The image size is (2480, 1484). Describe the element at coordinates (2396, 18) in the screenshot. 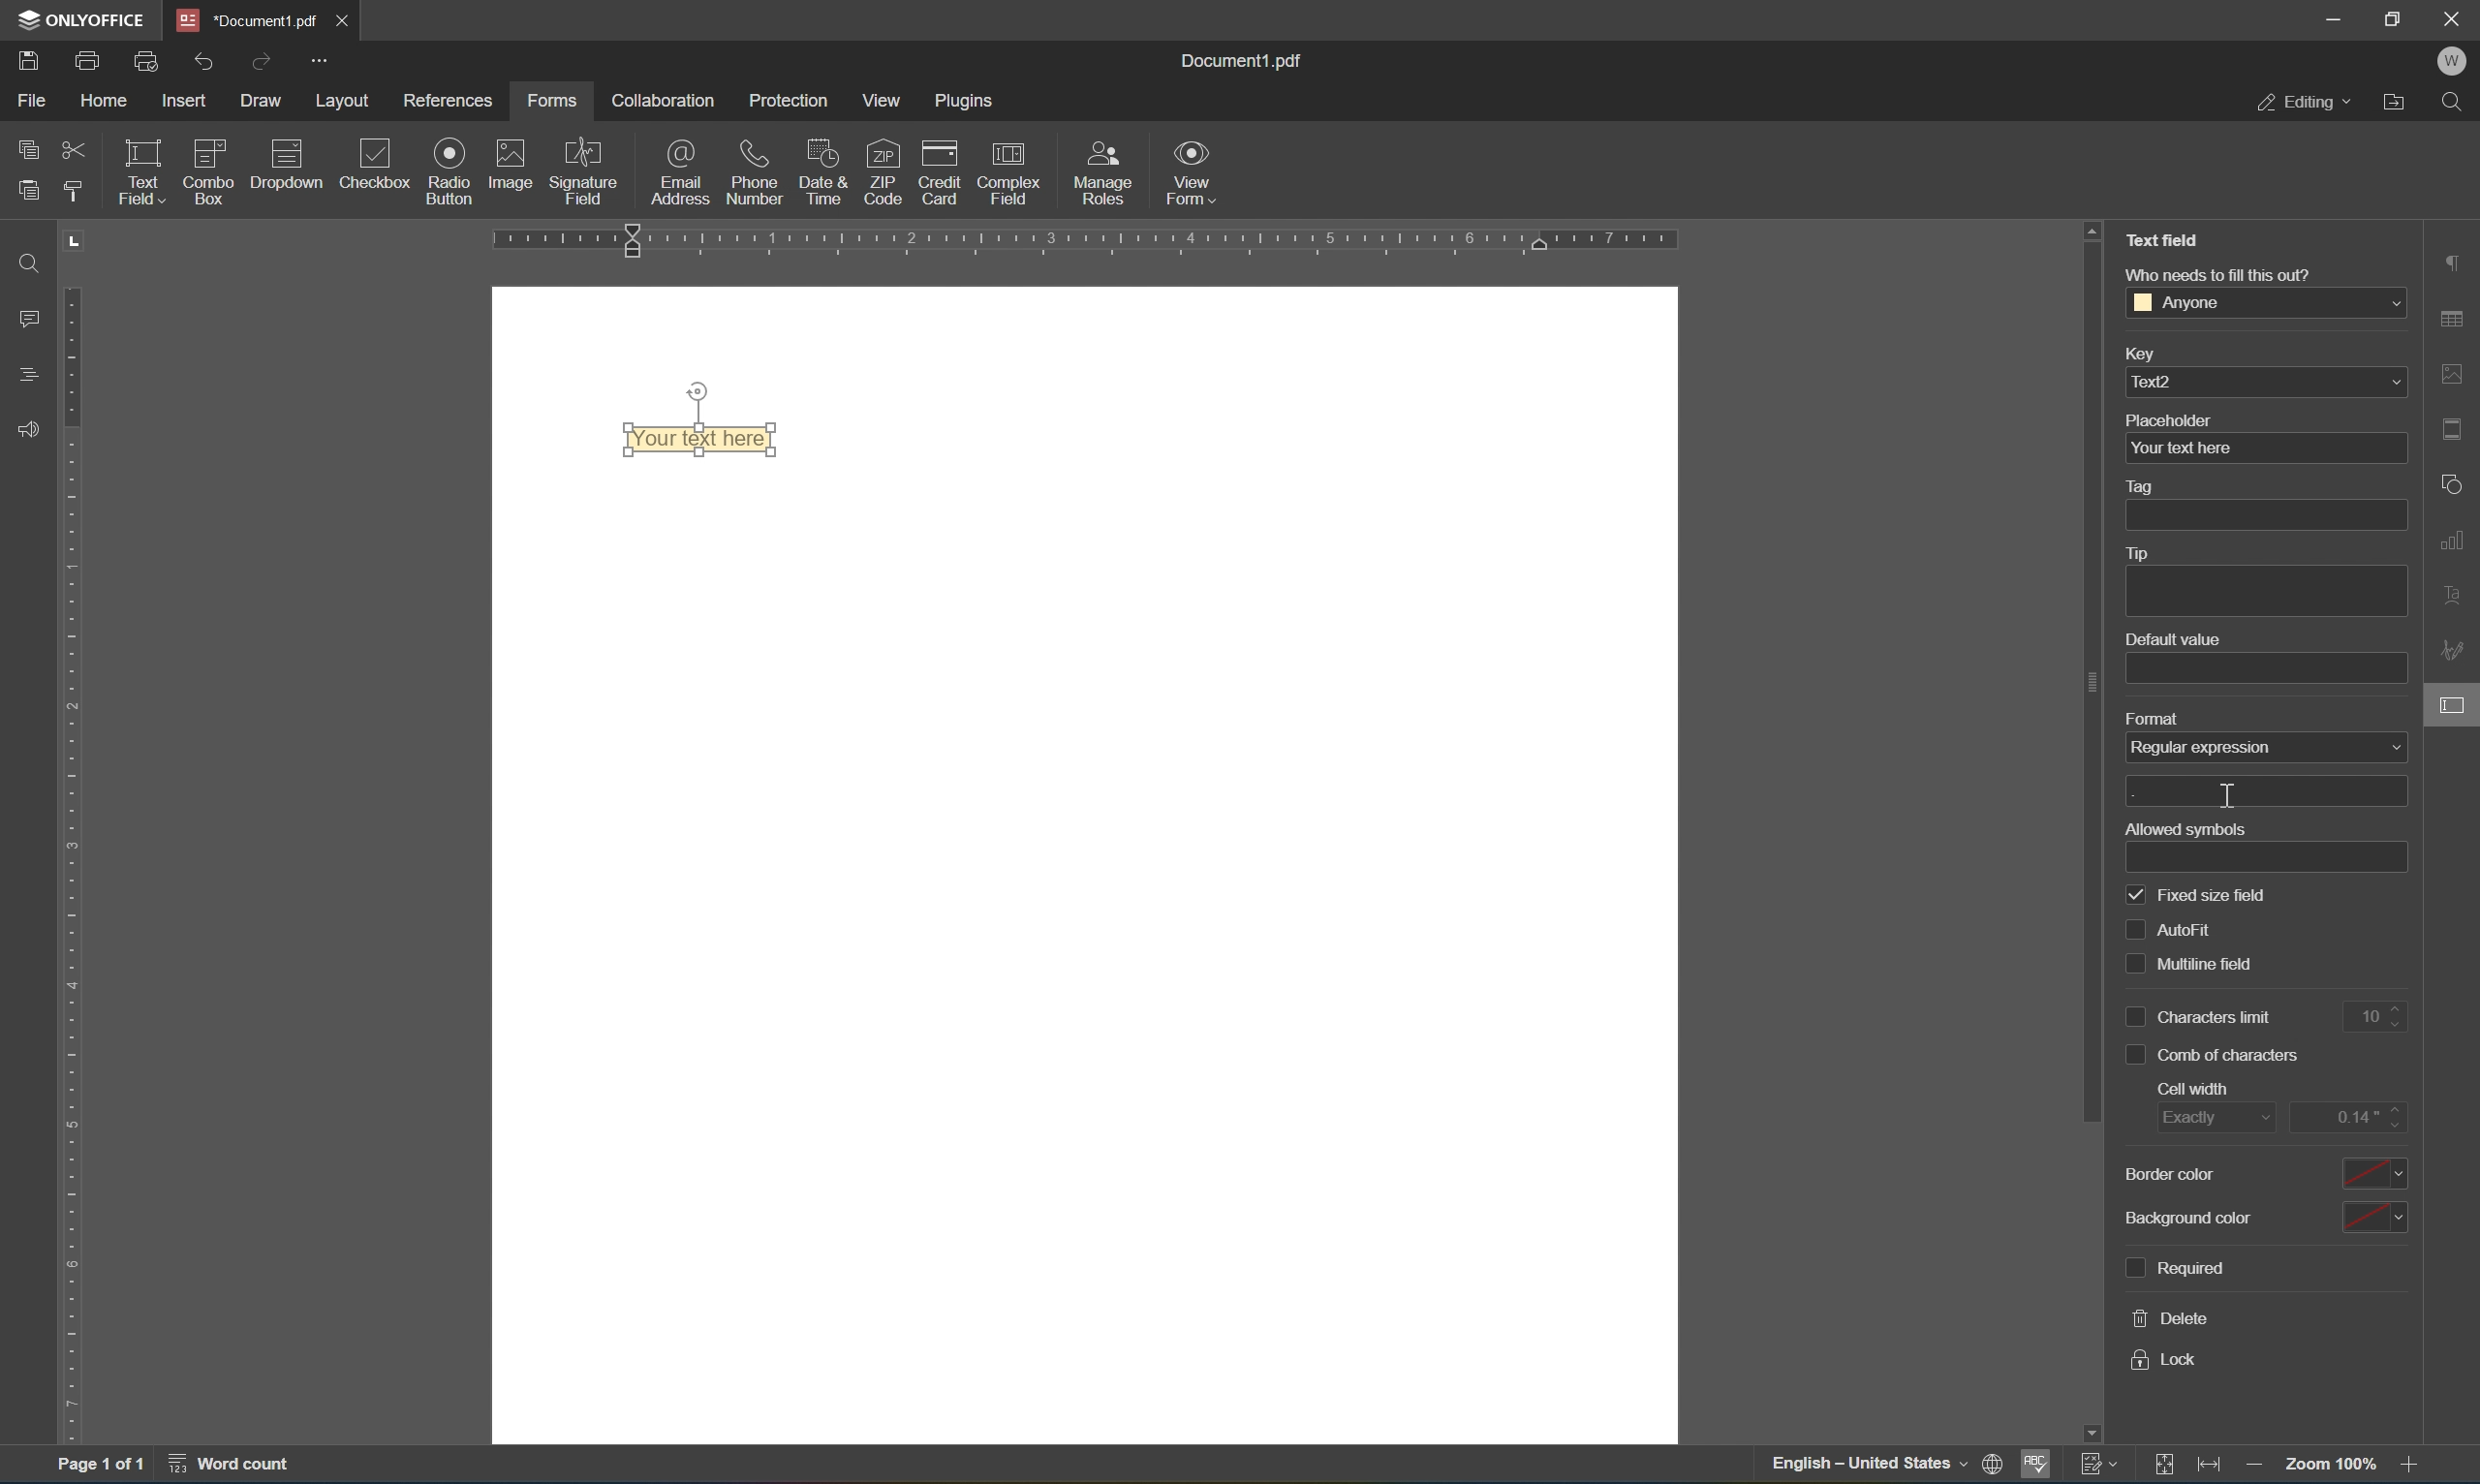

I see `restore down` at that location.